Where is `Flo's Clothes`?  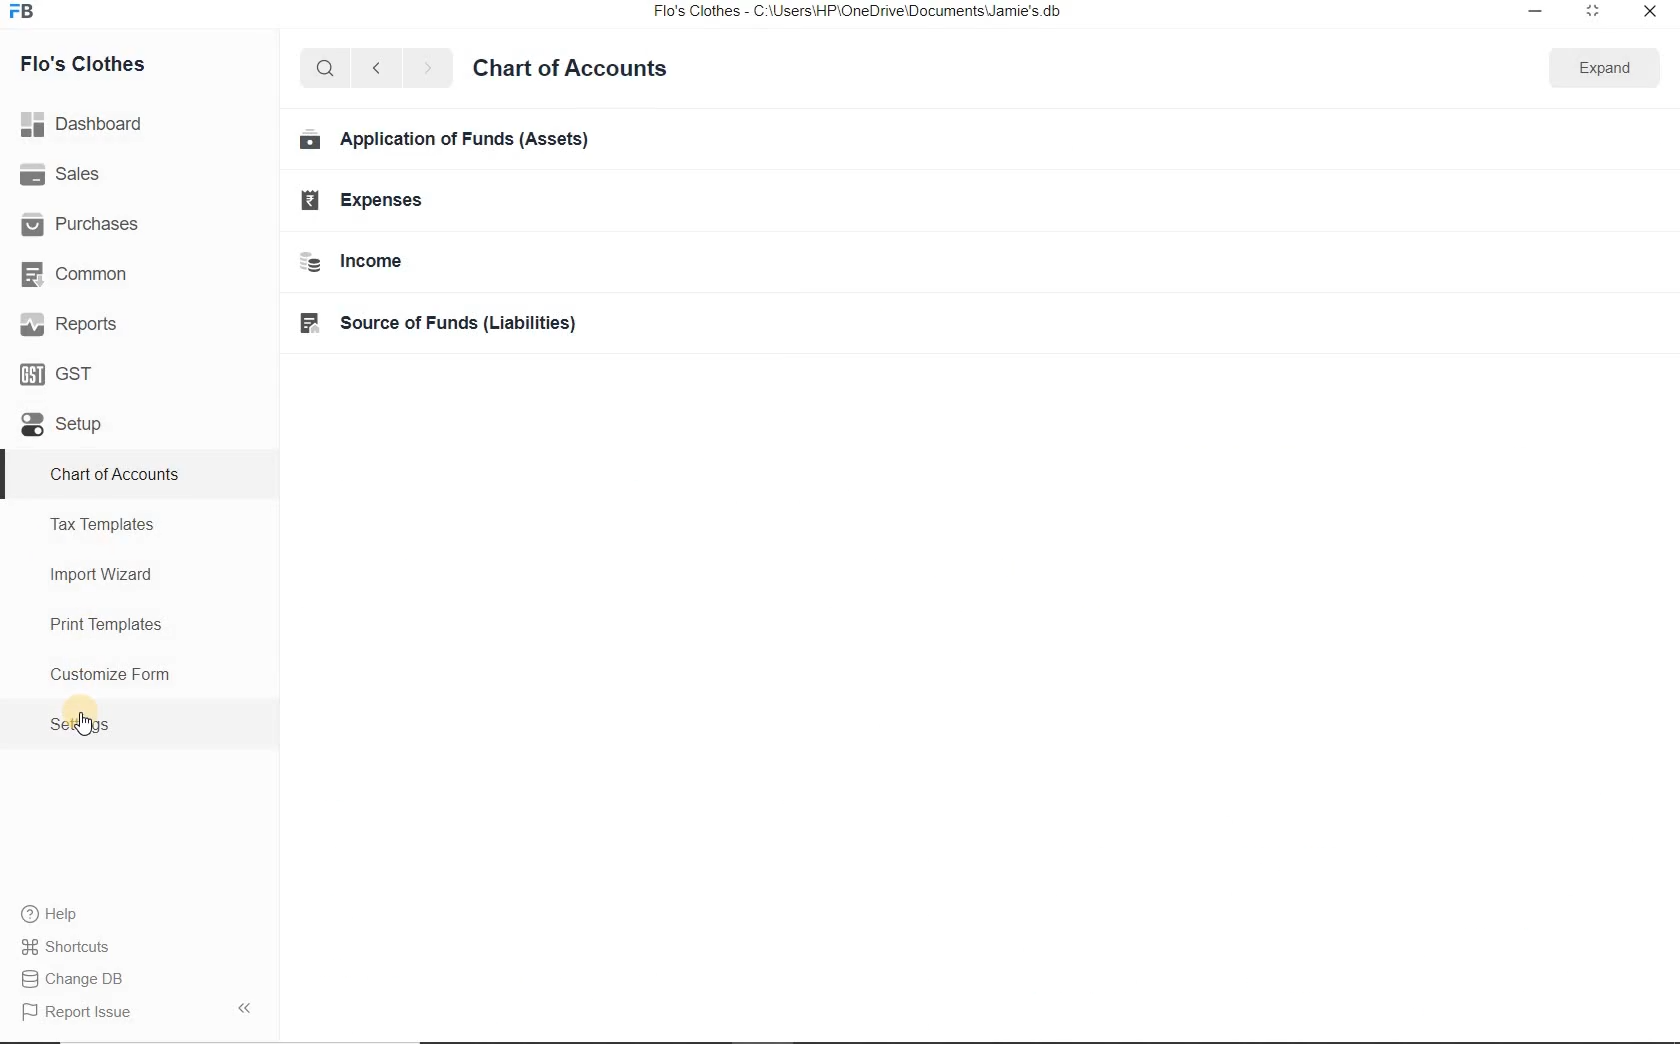
Flo's Clothes is located at coordinates (81, 66).